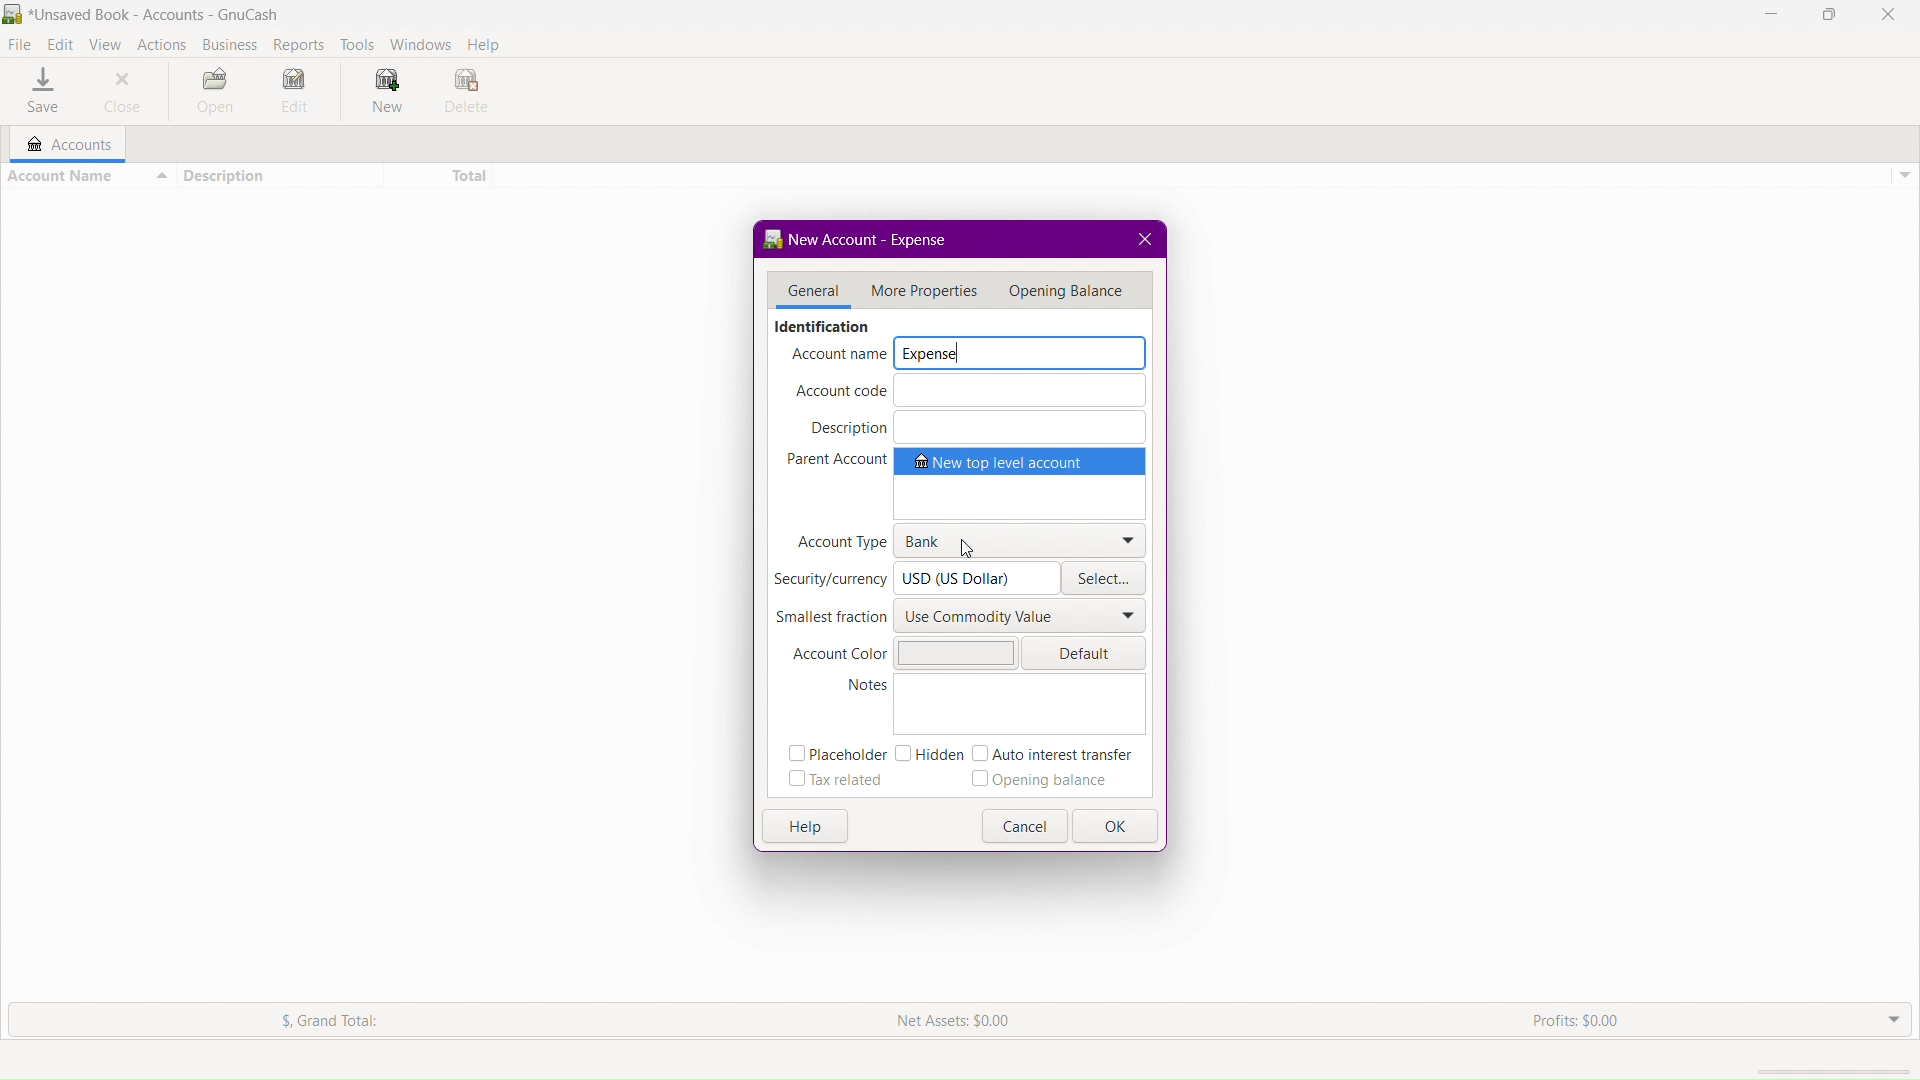  What do you see at coordinates (807, 292) in the screenshot?
I see `General` at bounding box center [807, 292].